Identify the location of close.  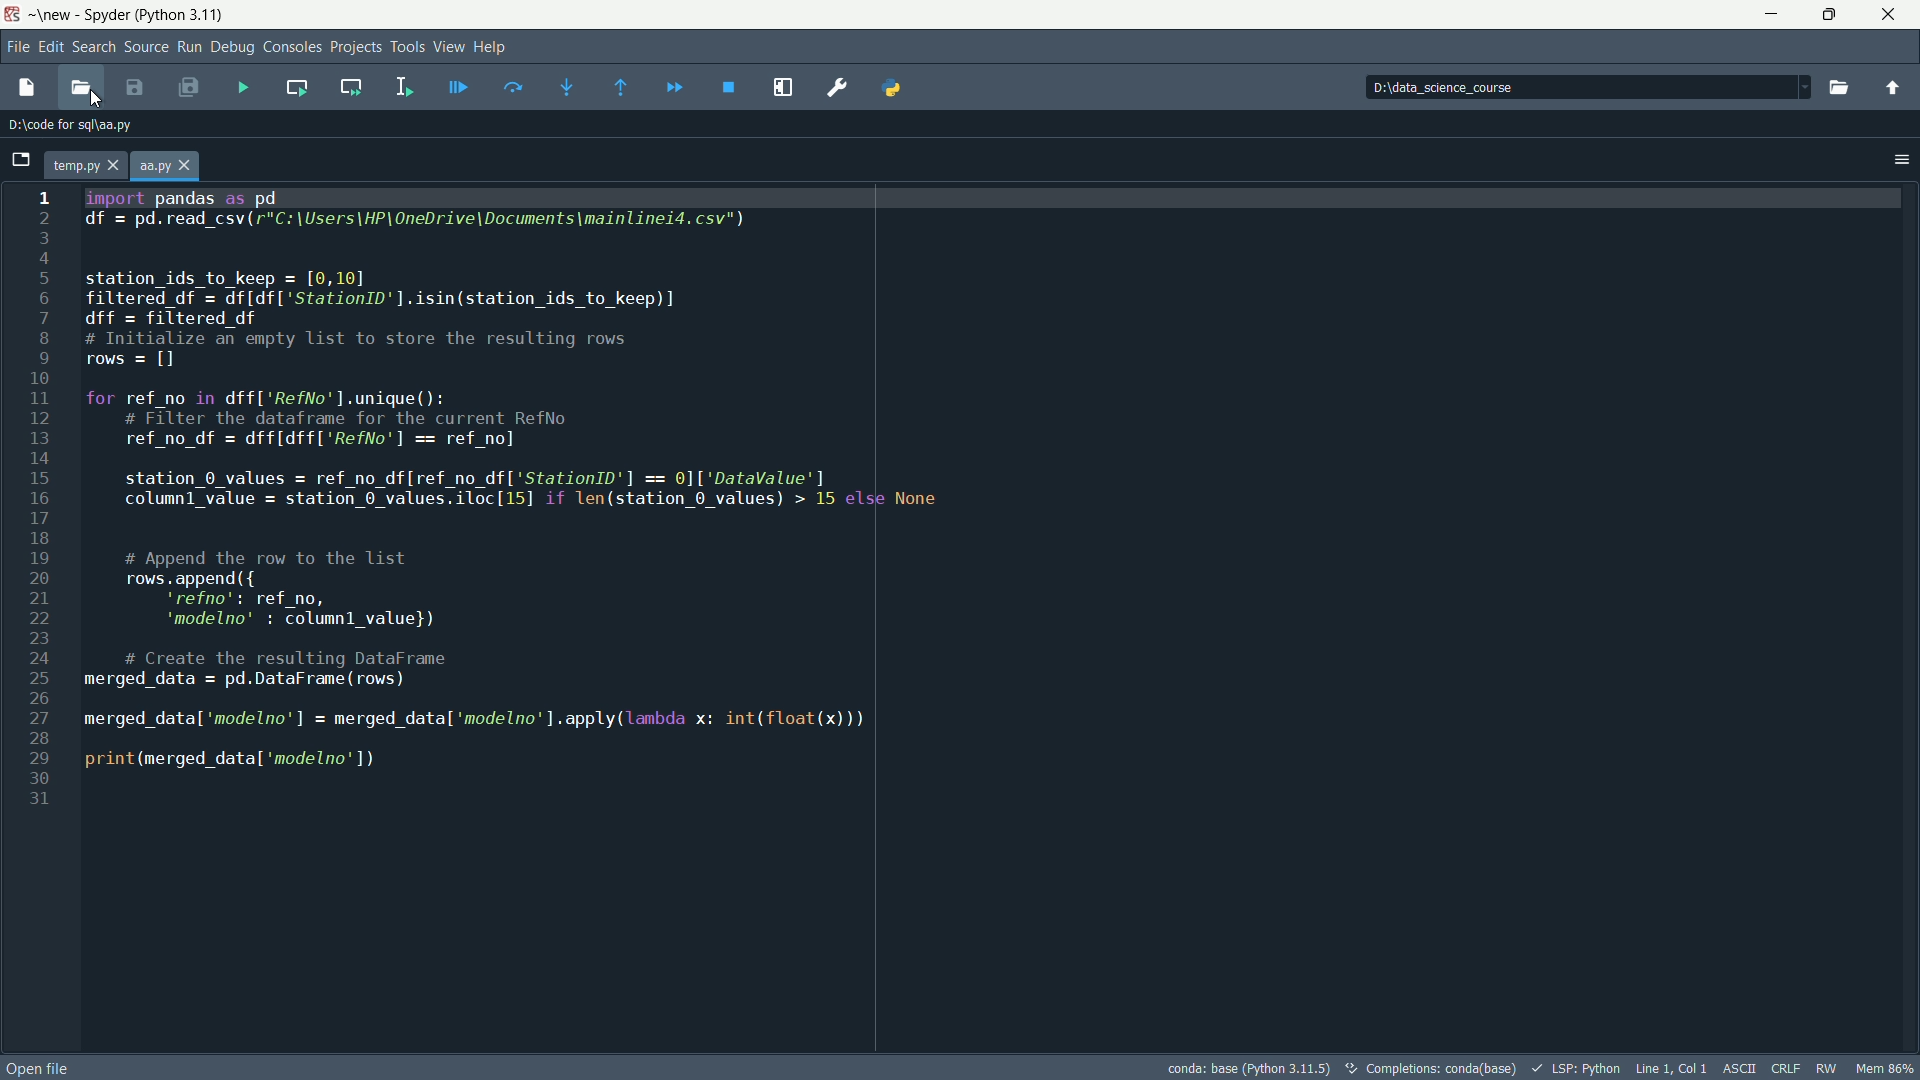
(1890, 15).